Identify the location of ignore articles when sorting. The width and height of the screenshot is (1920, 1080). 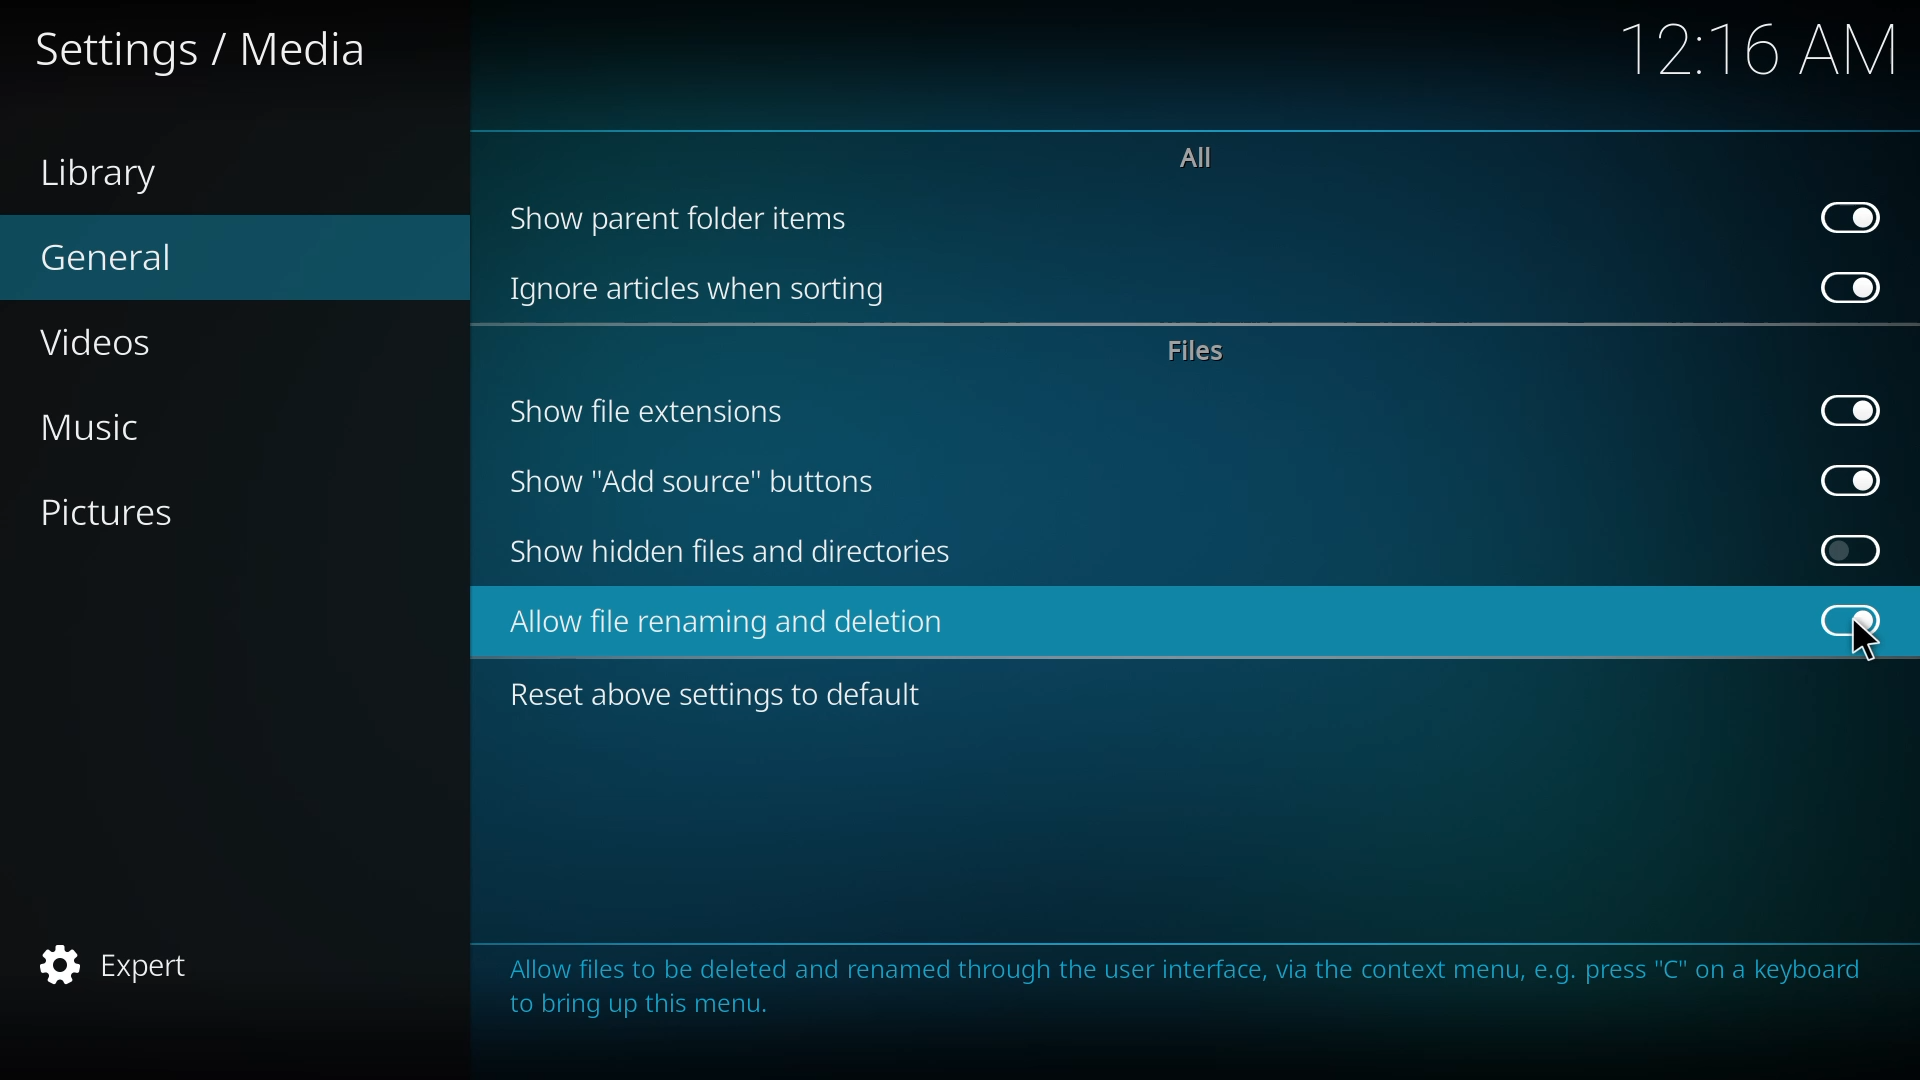
(699, 287).